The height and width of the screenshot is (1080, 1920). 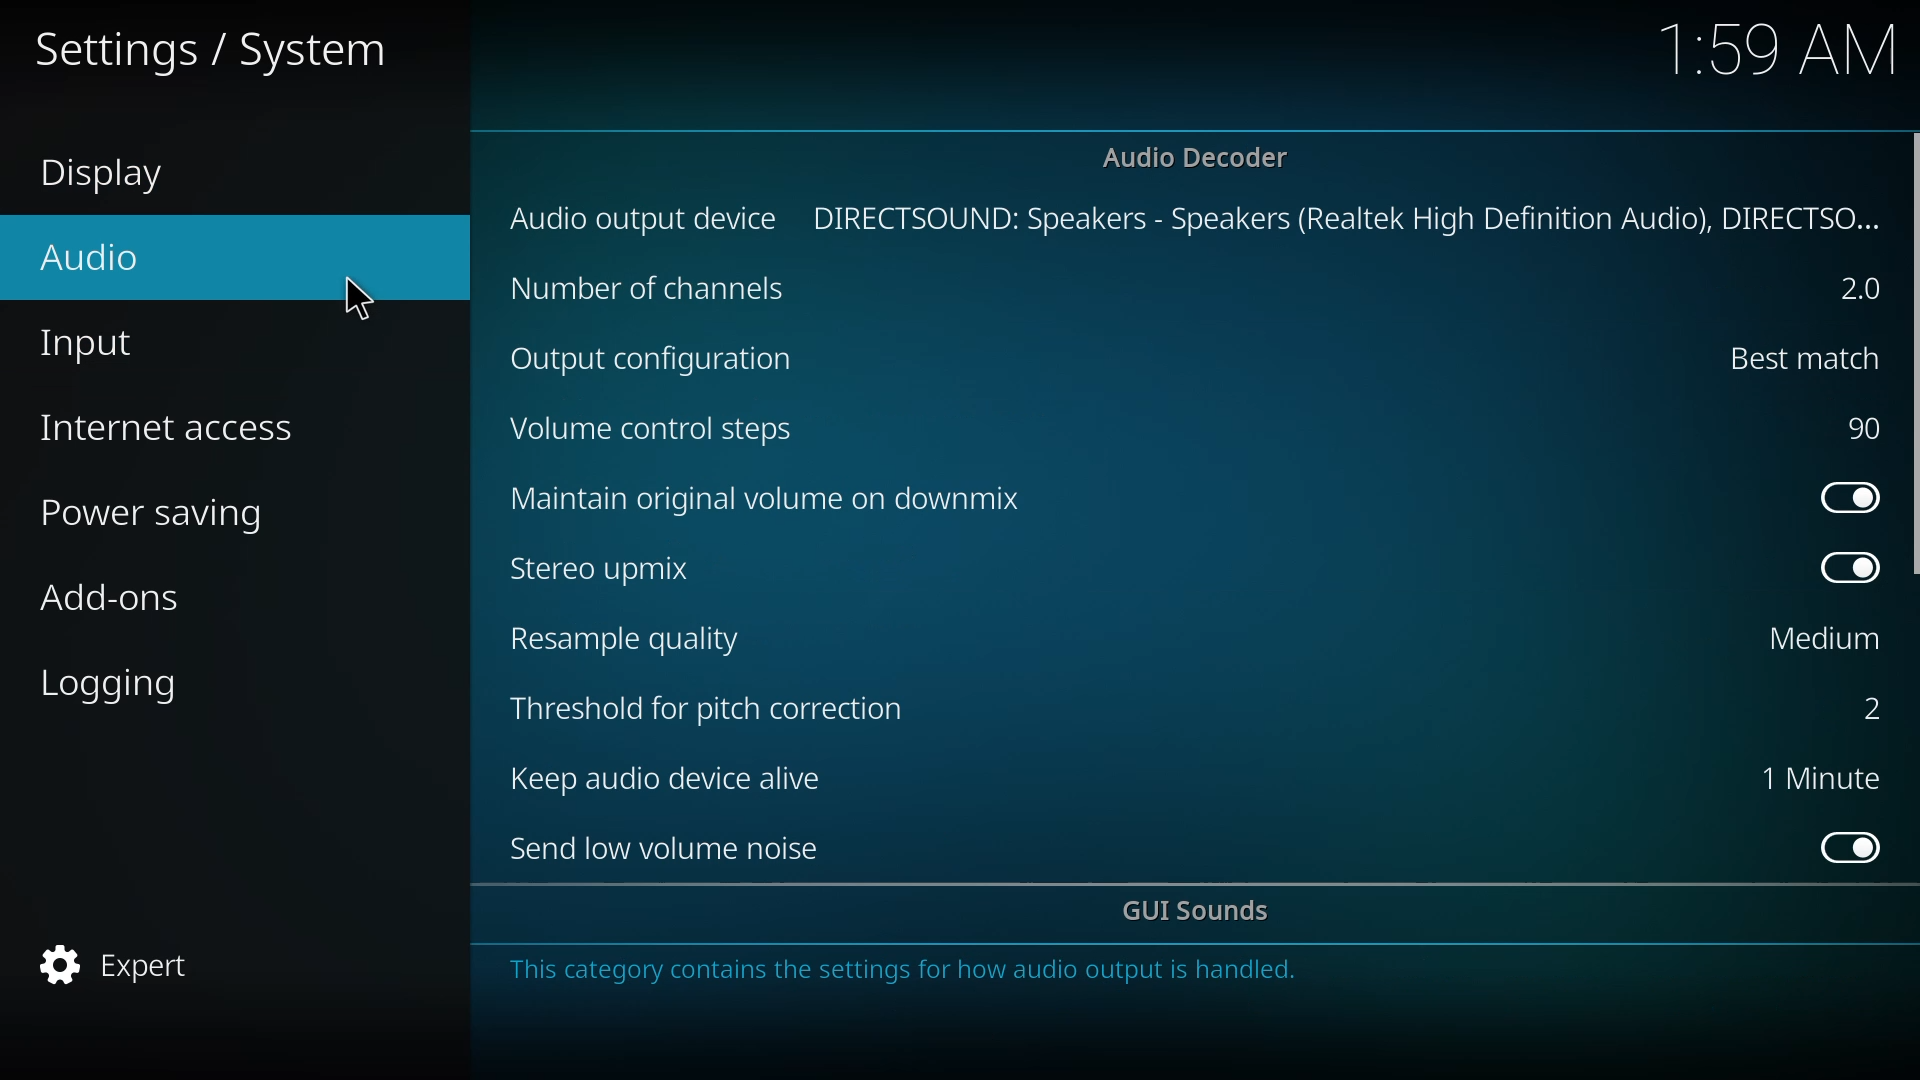 I want to click on best match, so click(x=1792, y=356).